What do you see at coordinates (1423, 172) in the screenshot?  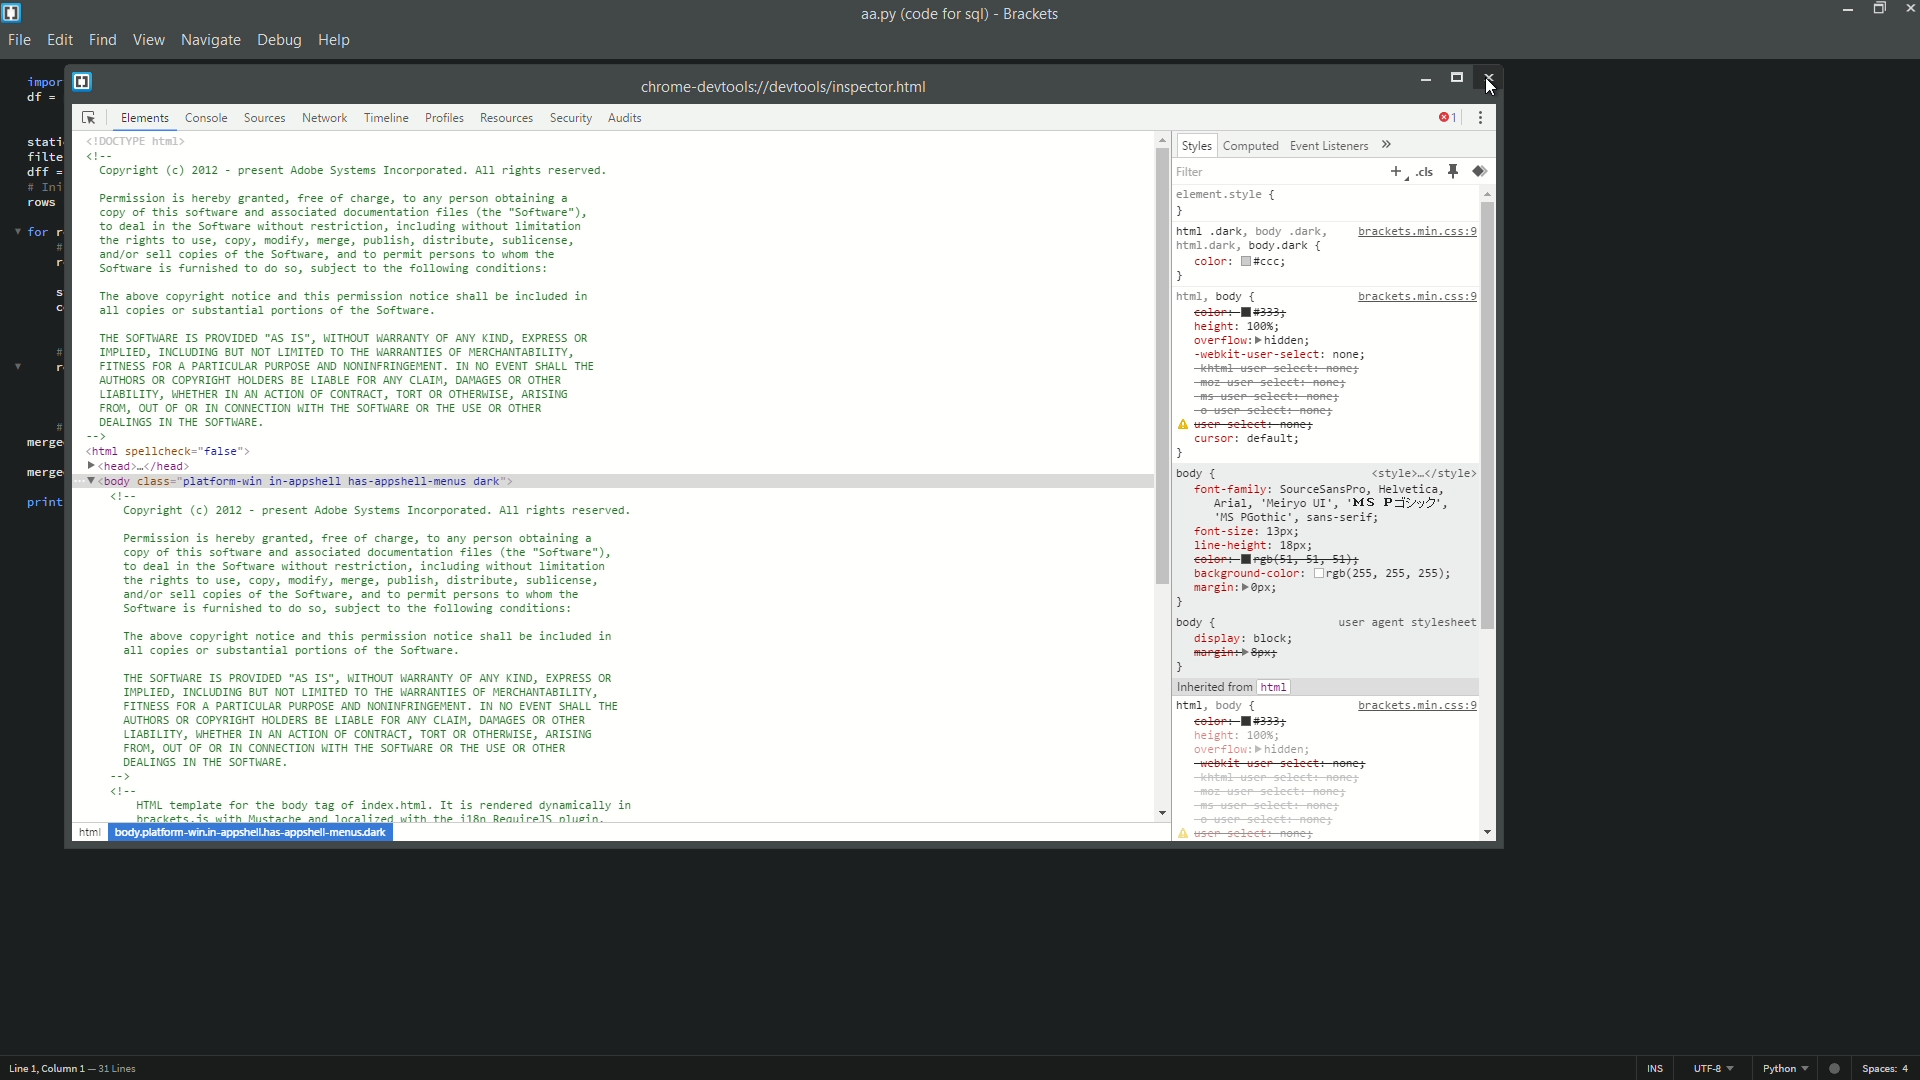 I see `element classes` at bounding box center [1423, 172].